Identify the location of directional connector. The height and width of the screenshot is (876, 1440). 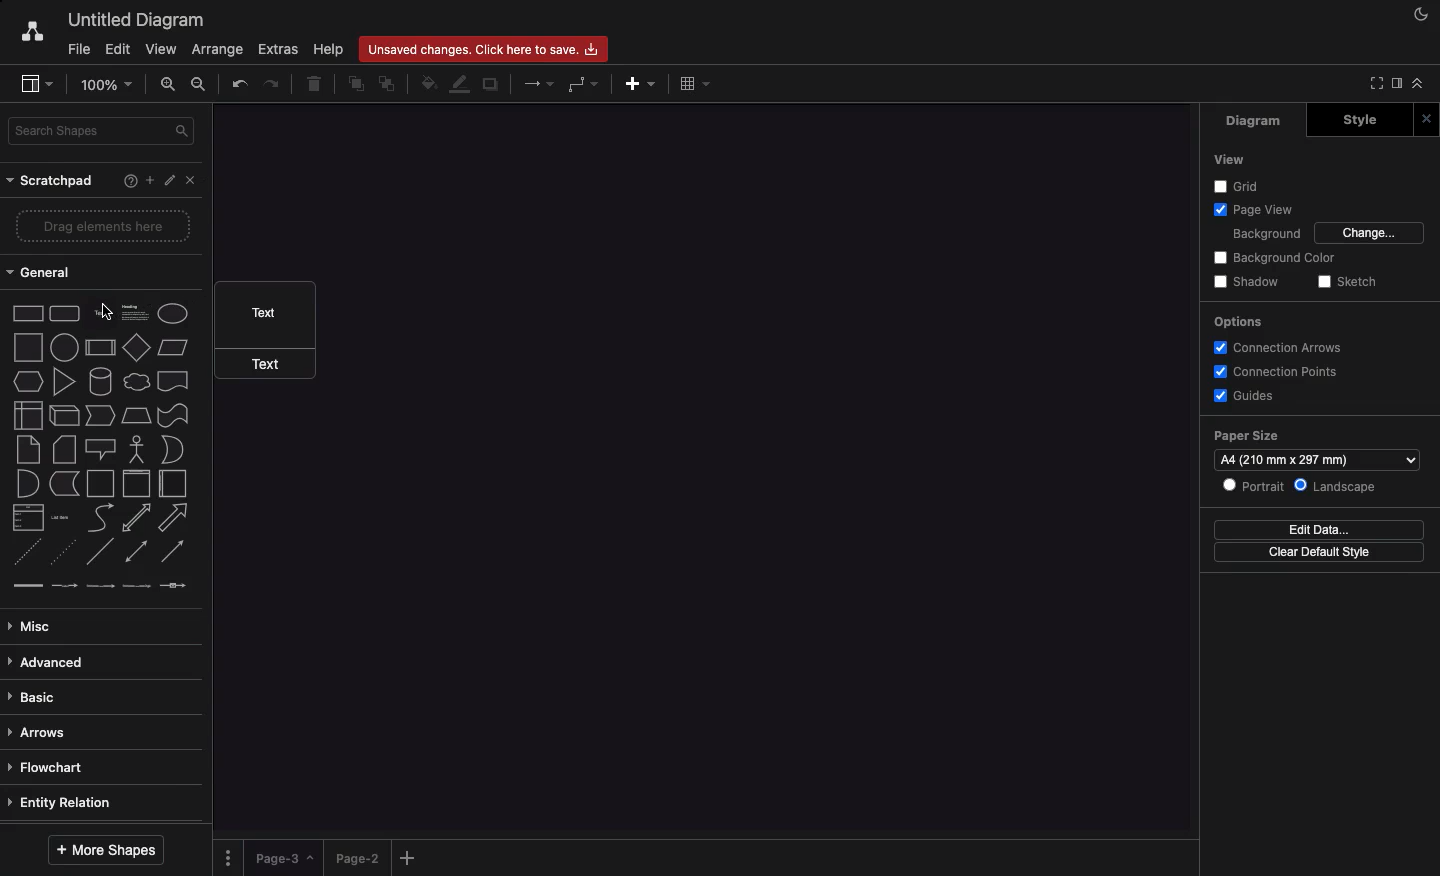
(173, 552).